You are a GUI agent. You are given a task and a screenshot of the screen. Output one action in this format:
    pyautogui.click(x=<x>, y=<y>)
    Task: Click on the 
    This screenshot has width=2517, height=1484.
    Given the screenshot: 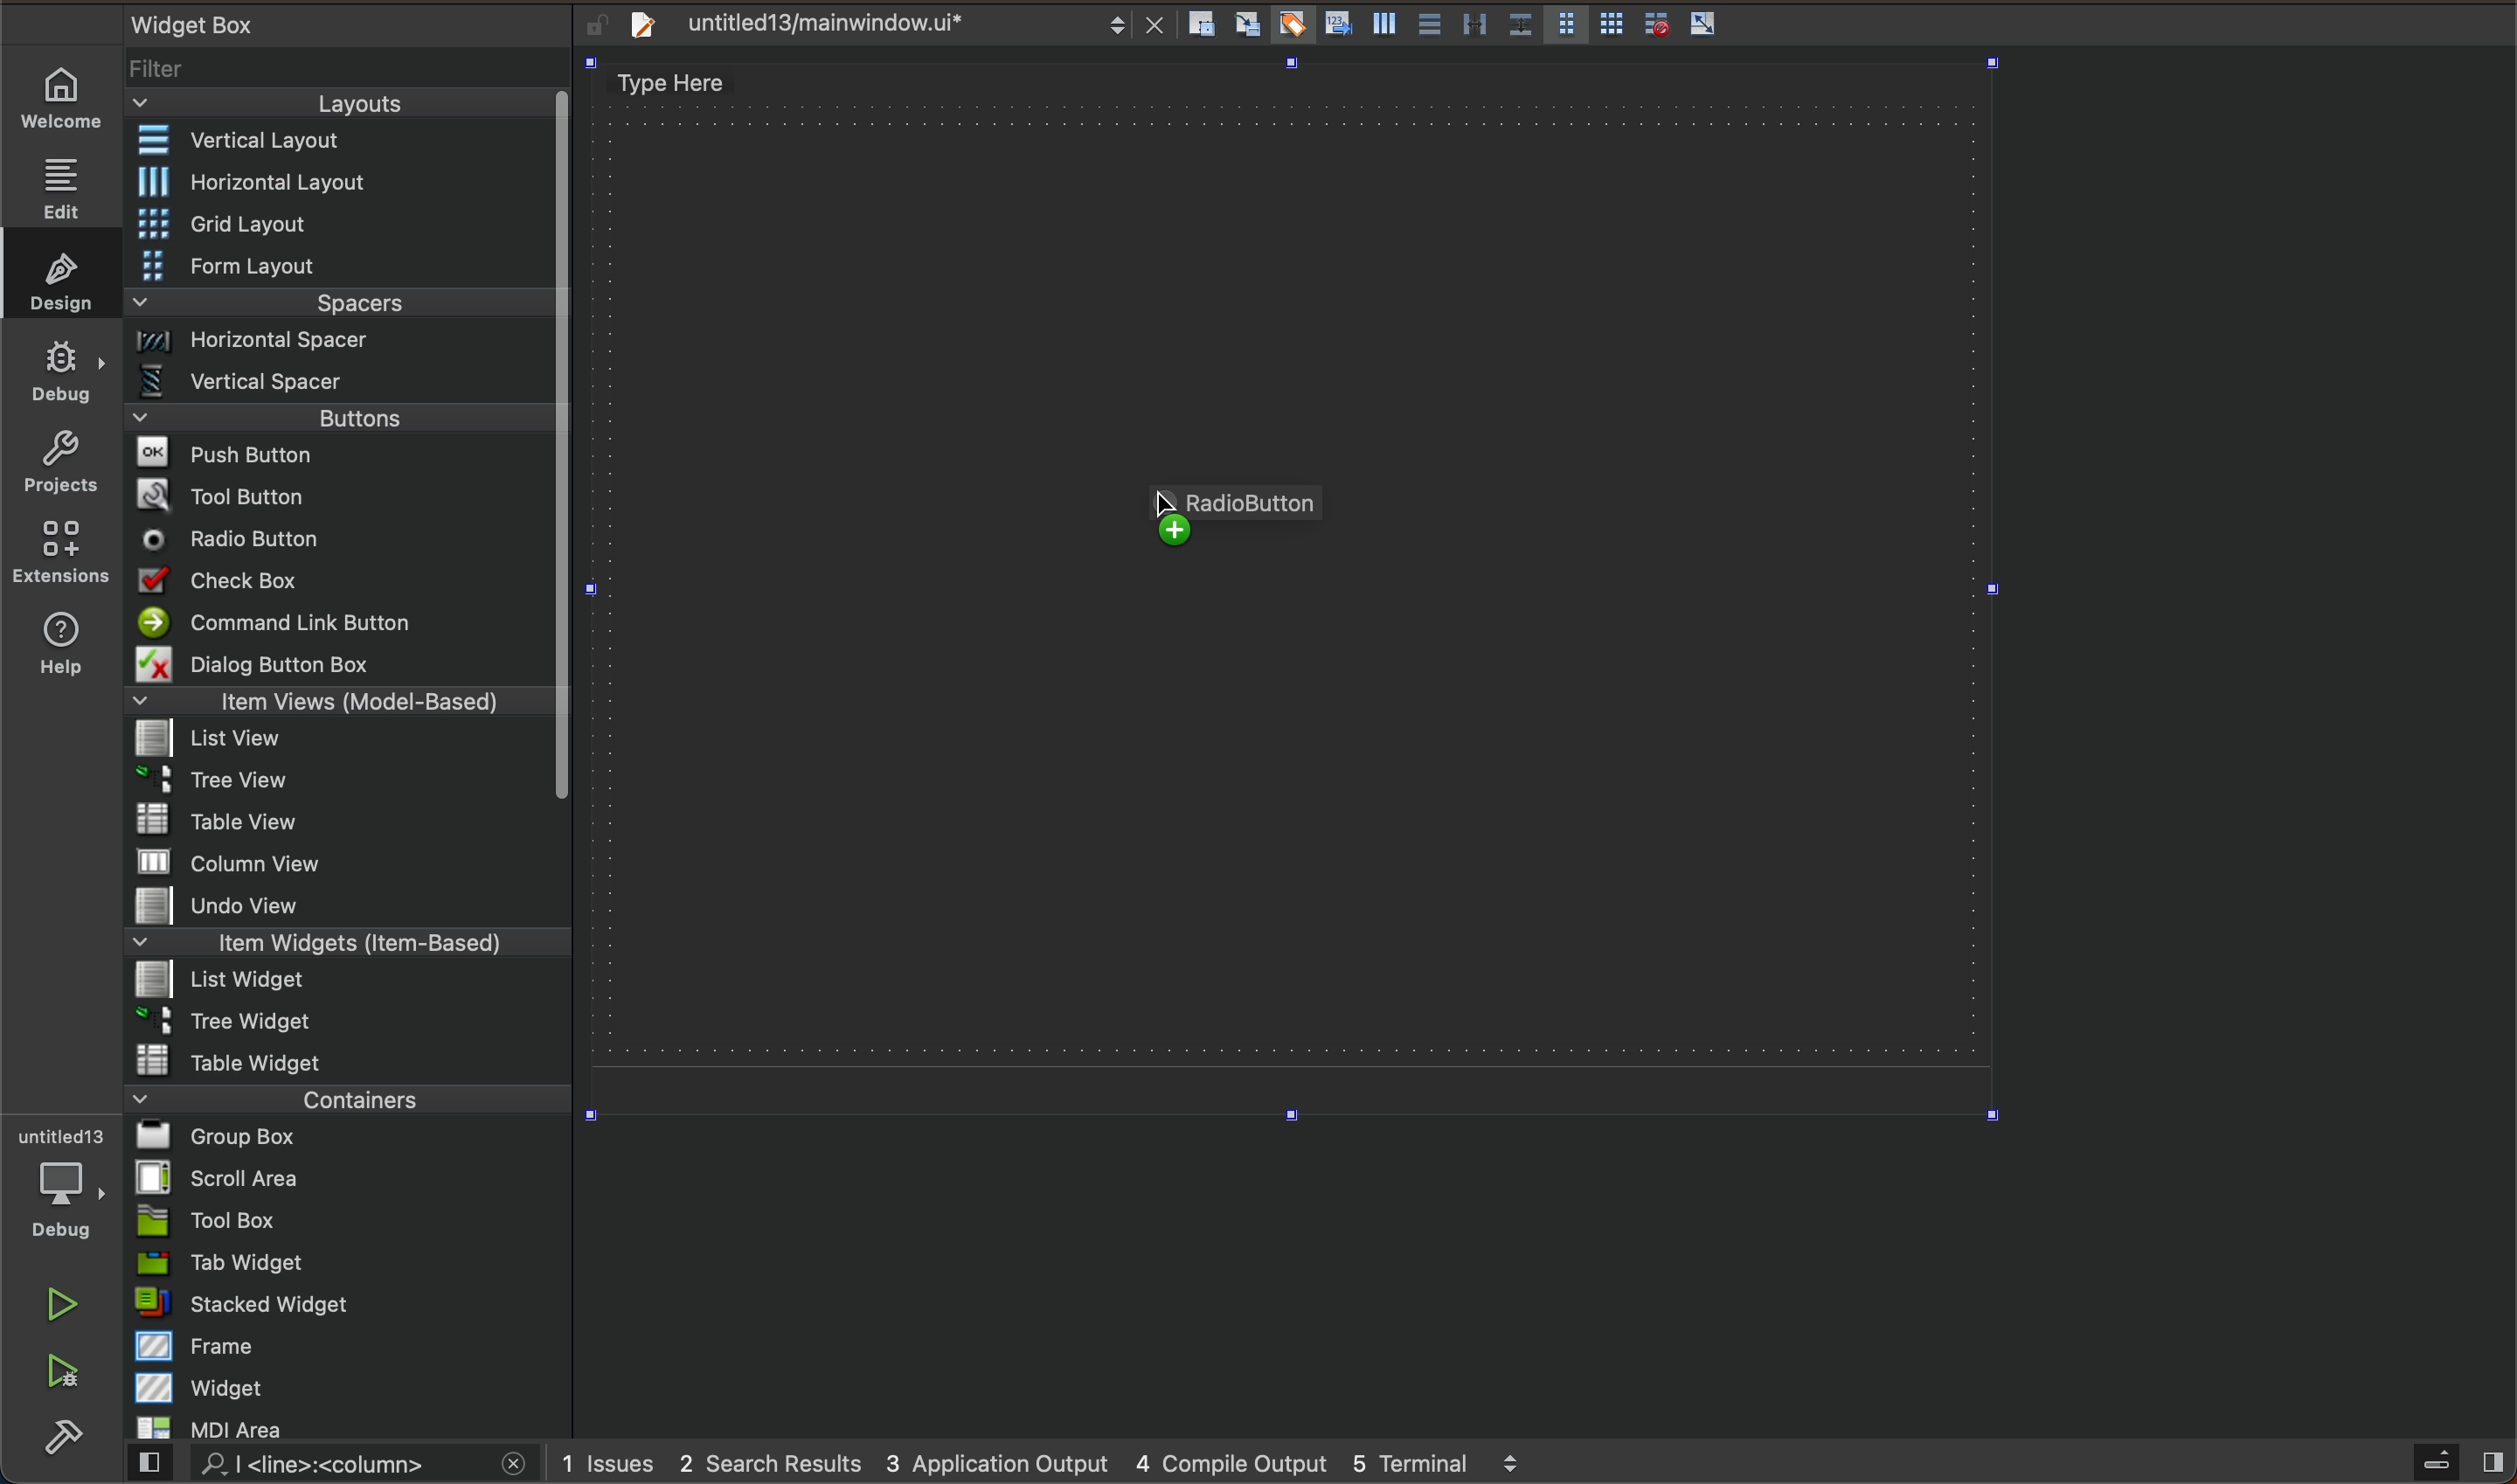 What is the action you would take?
    pyautogui.click(x=1704, y=25)
    